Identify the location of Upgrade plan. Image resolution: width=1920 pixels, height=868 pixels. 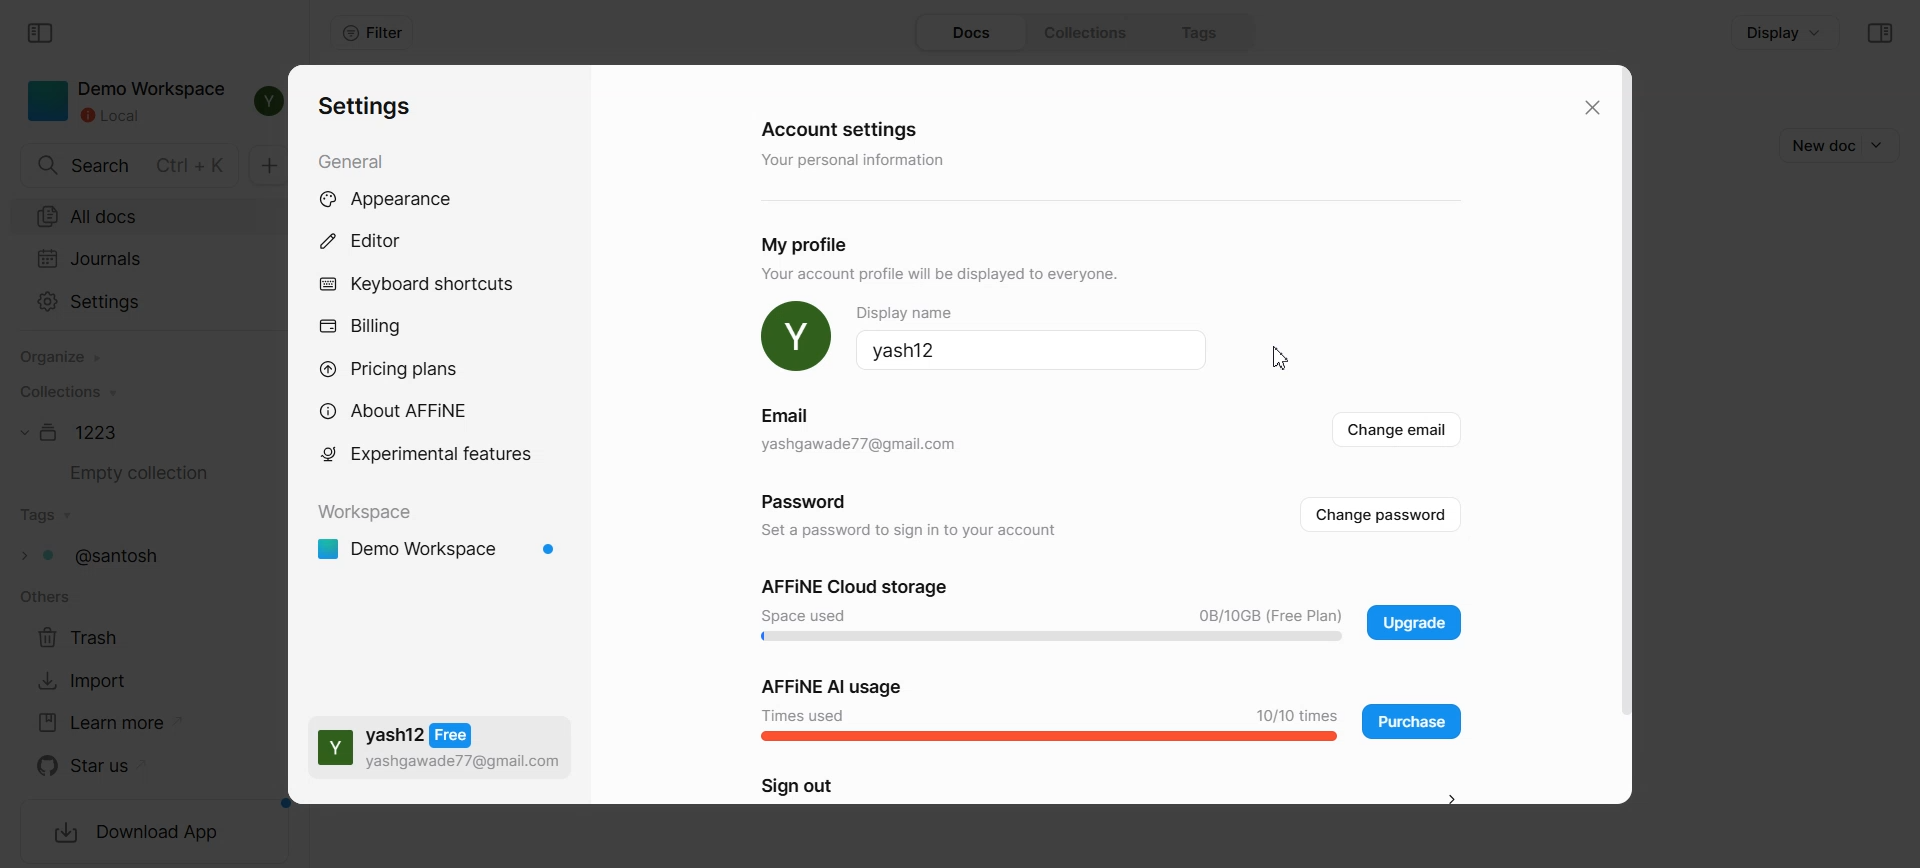
(1413, 622).